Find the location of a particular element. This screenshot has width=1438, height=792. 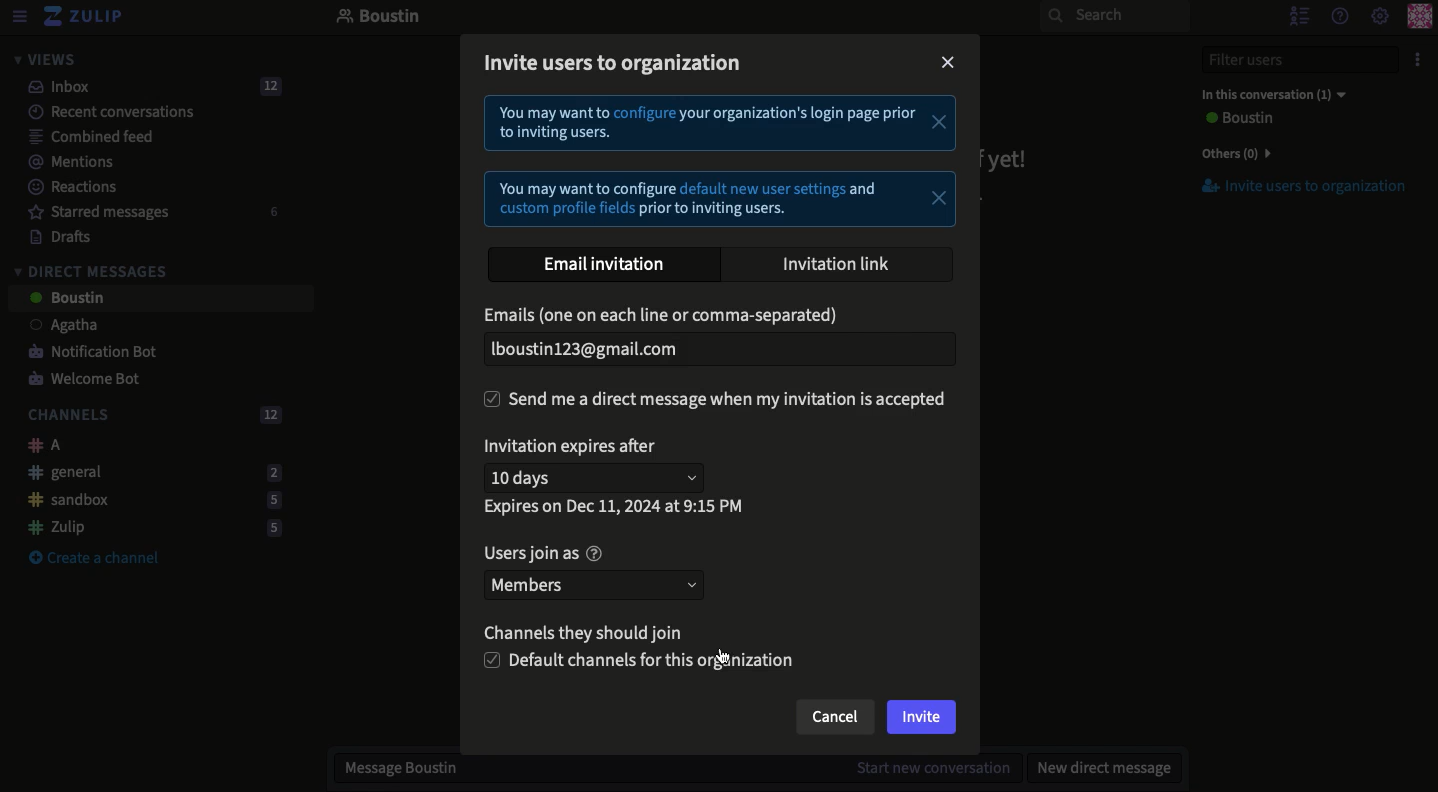

Members is located at coordinates (592, 585).